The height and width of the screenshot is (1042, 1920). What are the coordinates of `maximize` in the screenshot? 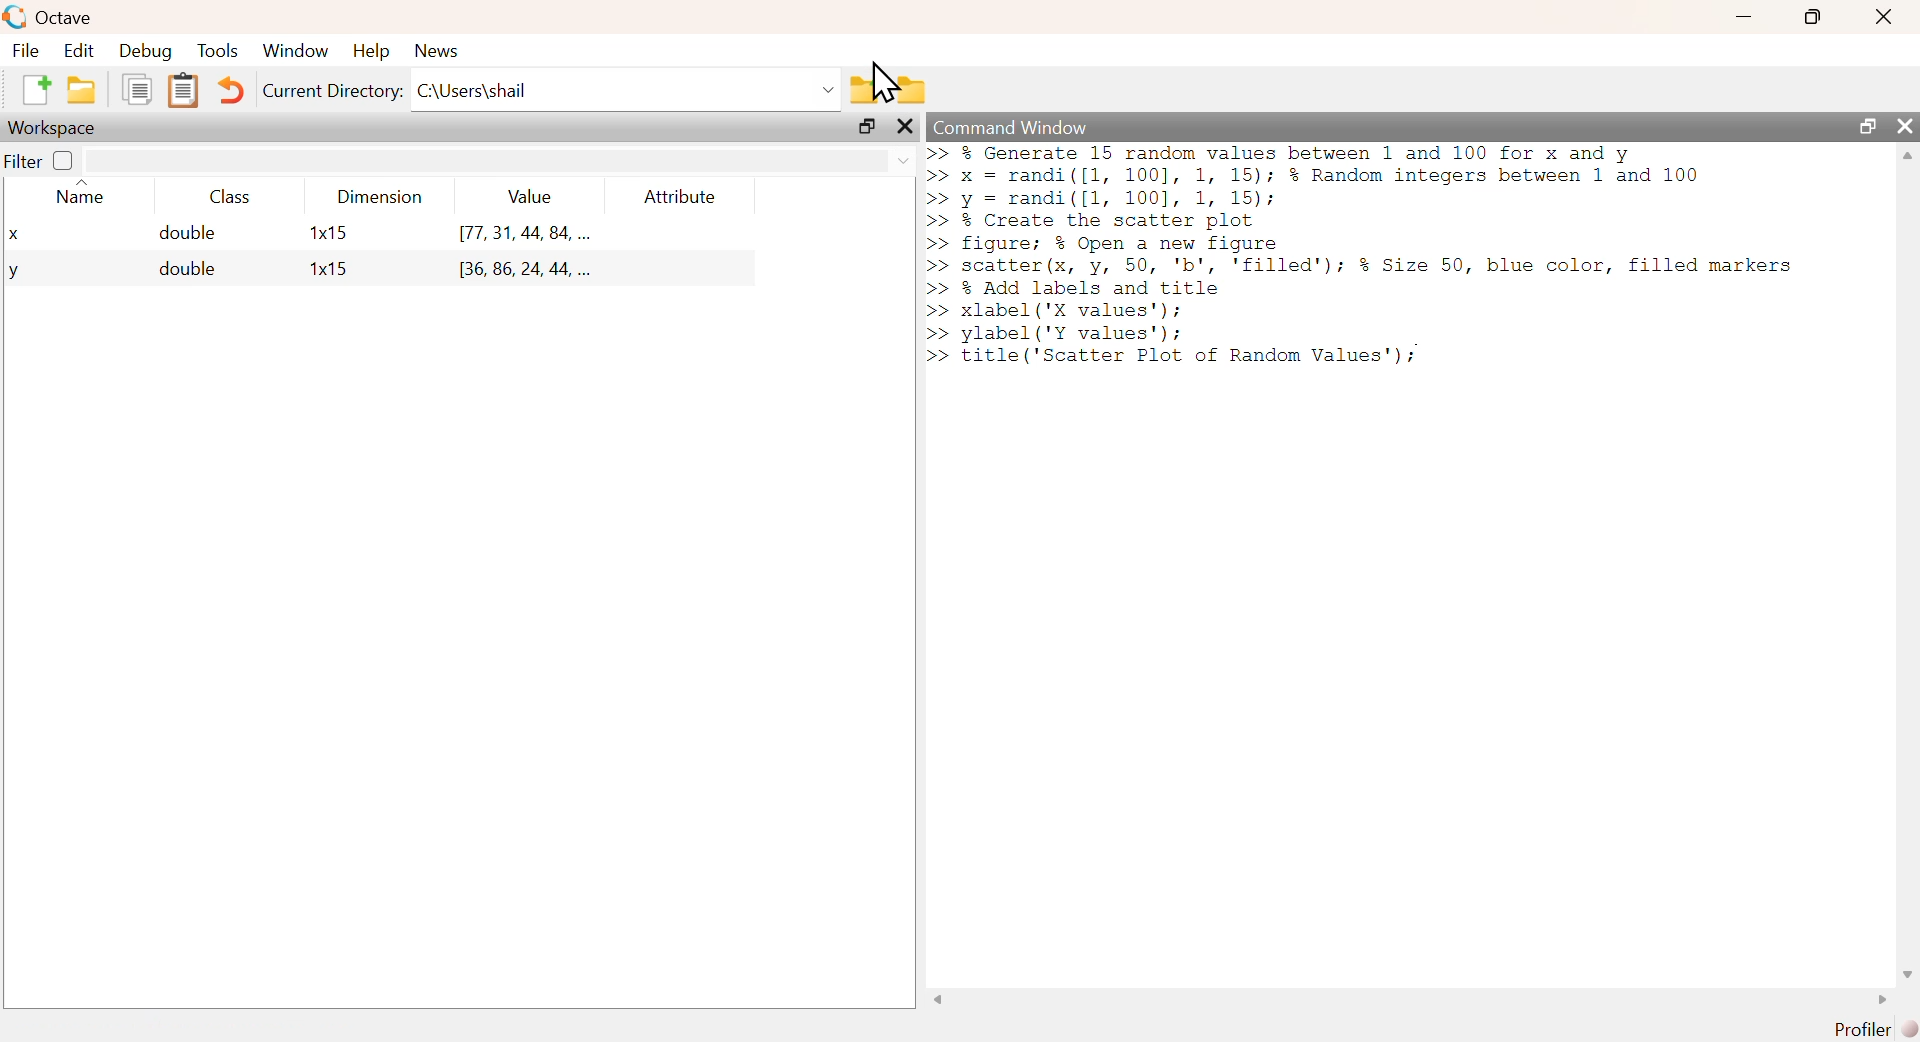 It's located at (868, 125).